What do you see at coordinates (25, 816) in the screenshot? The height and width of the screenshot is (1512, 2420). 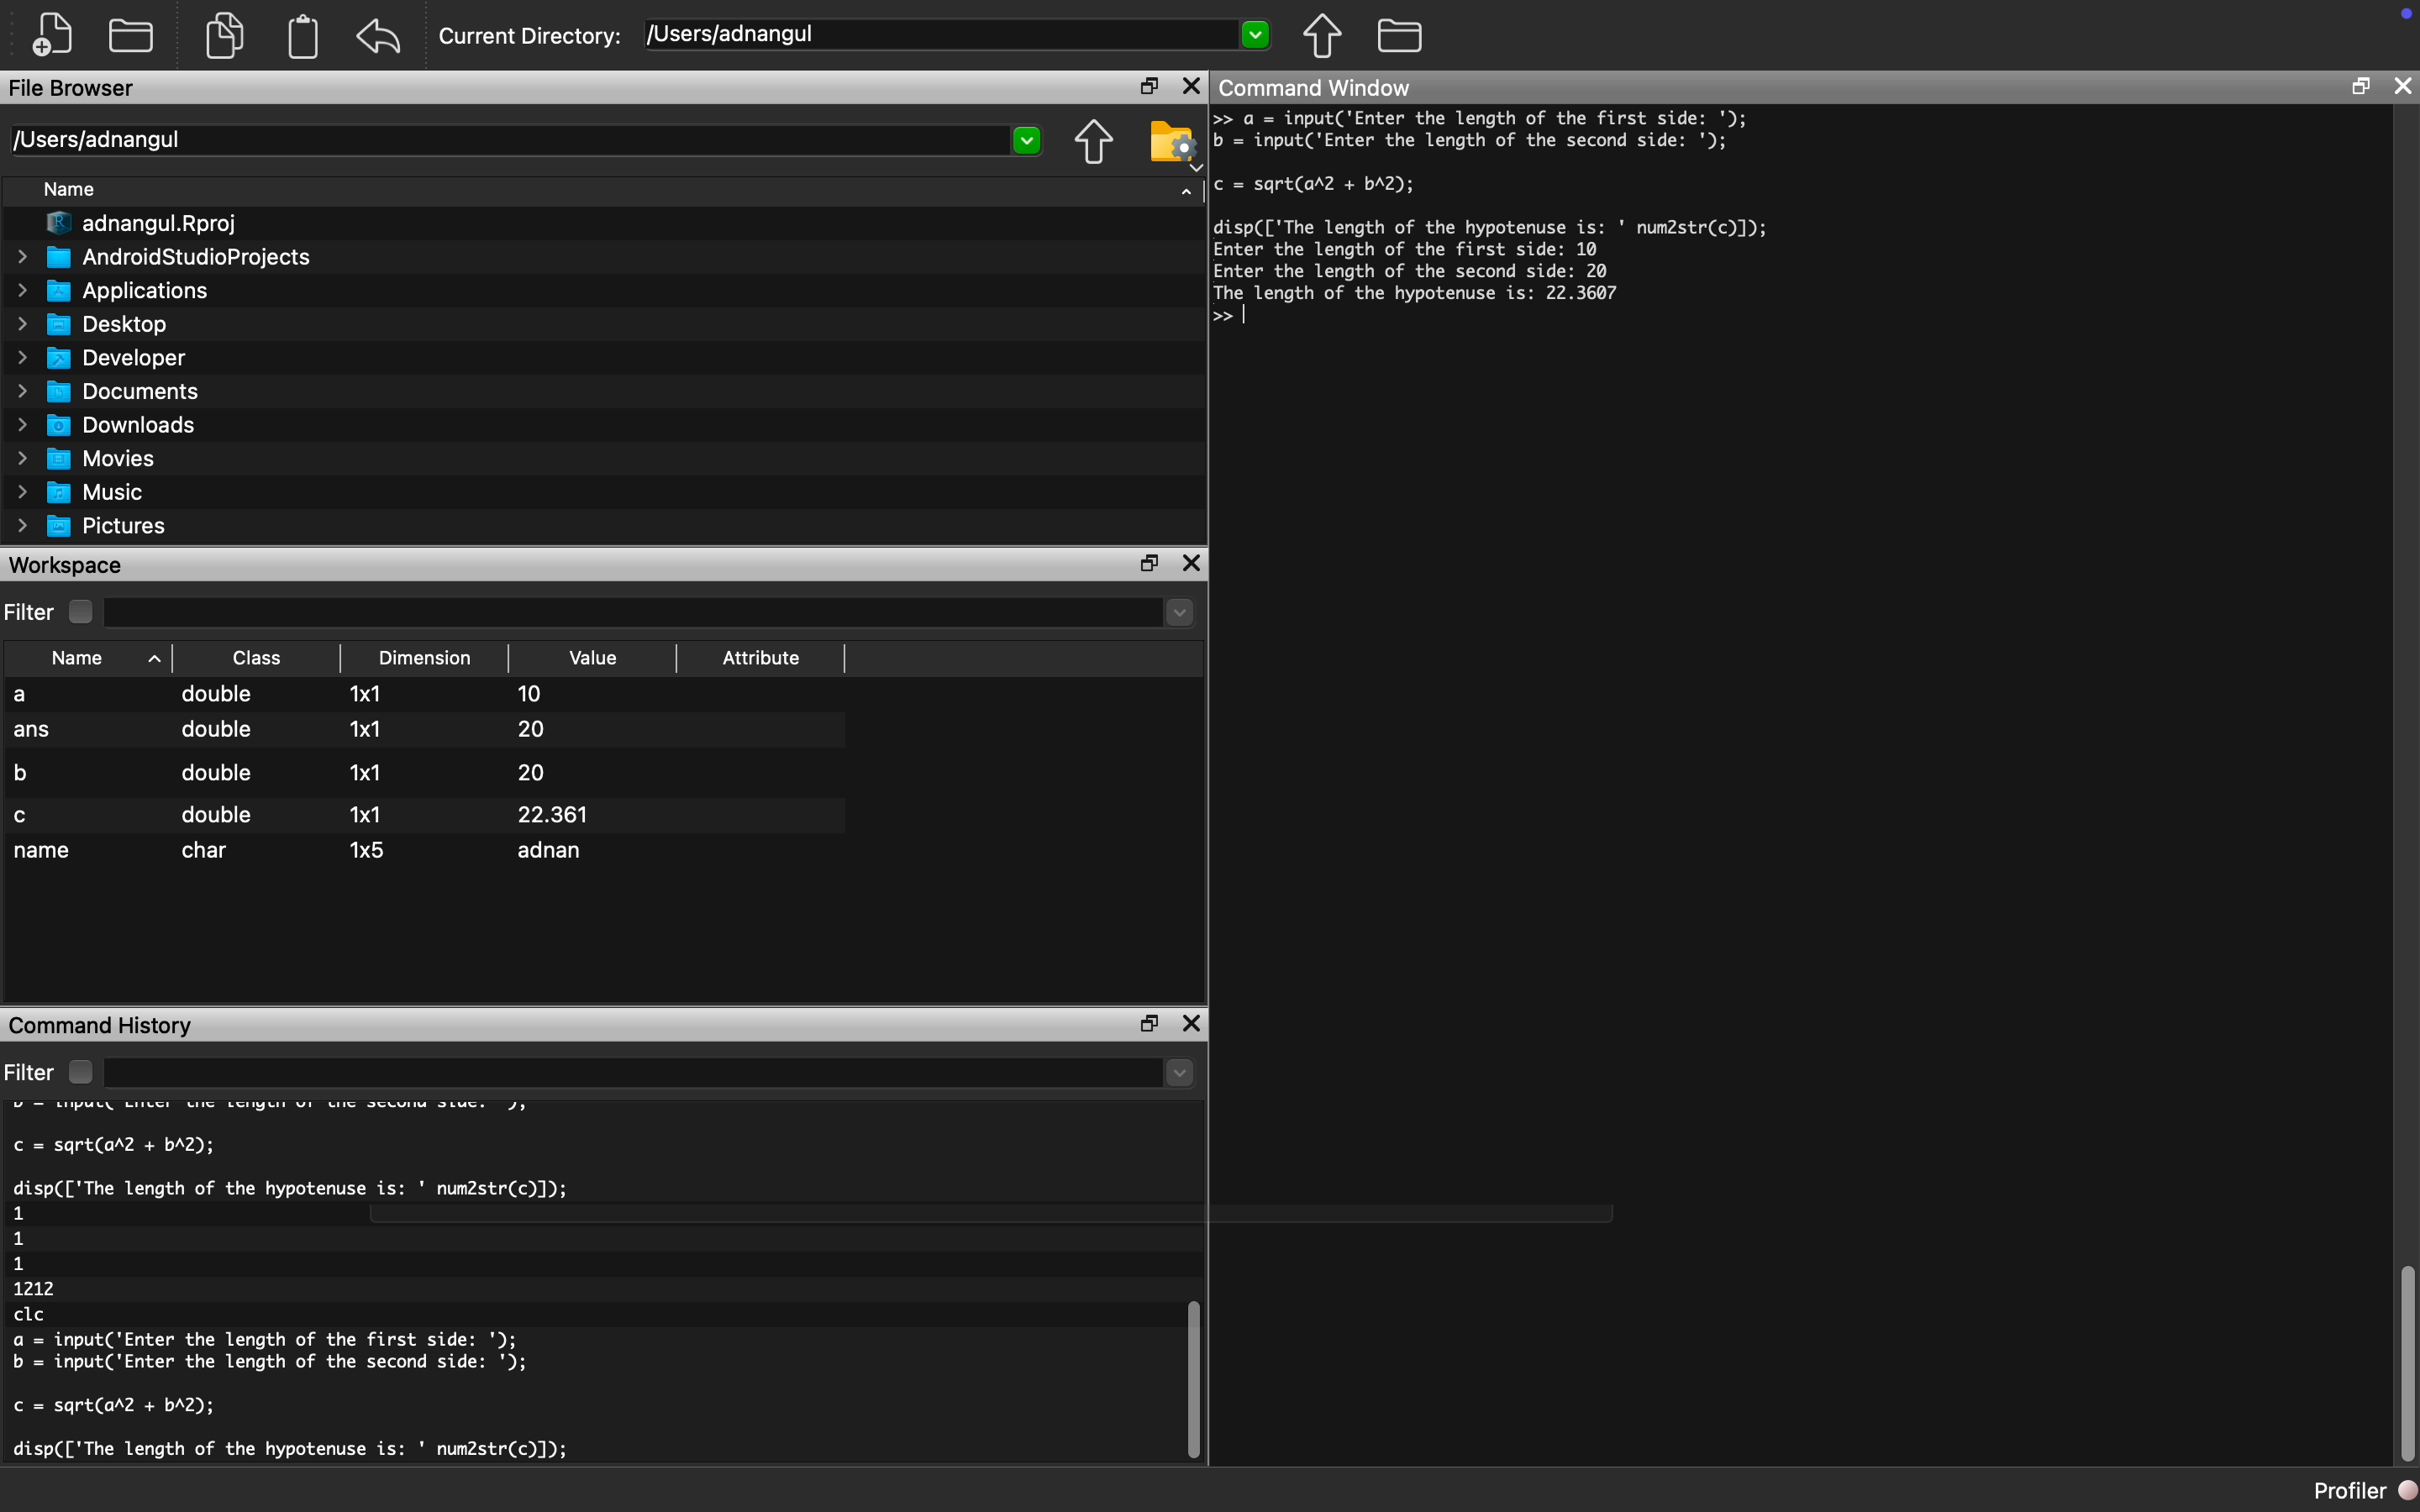 I see `c` at bounding box center [25, 816].